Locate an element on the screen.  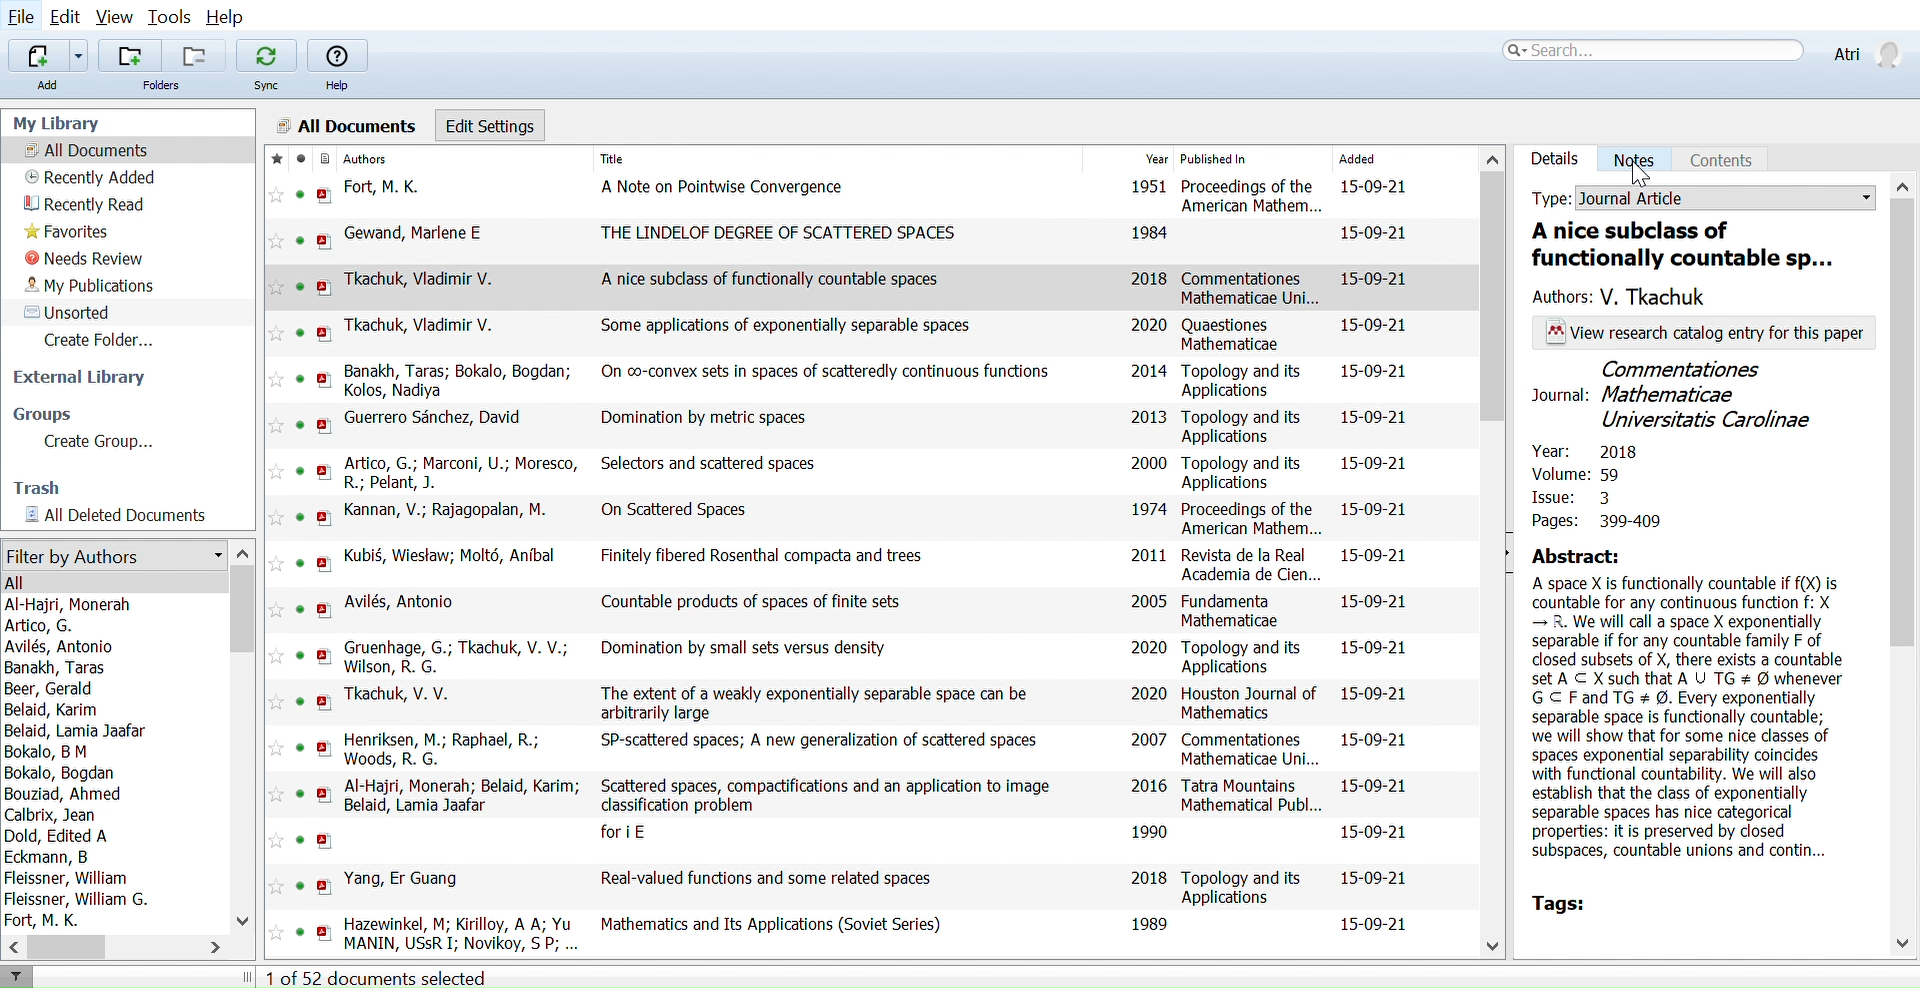
Fleissner, William G. is located at coordinates (80, 899).